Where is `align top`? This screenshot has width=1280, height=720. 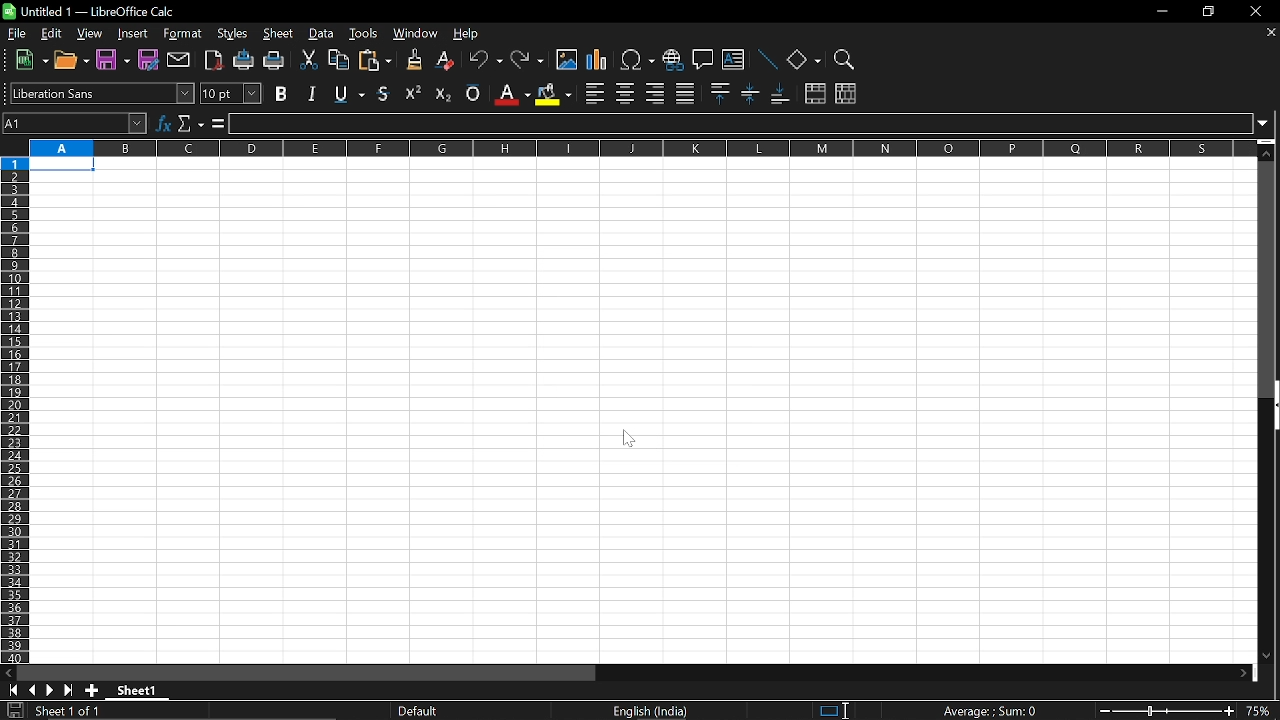 align top is located at coordinates (718, 93).